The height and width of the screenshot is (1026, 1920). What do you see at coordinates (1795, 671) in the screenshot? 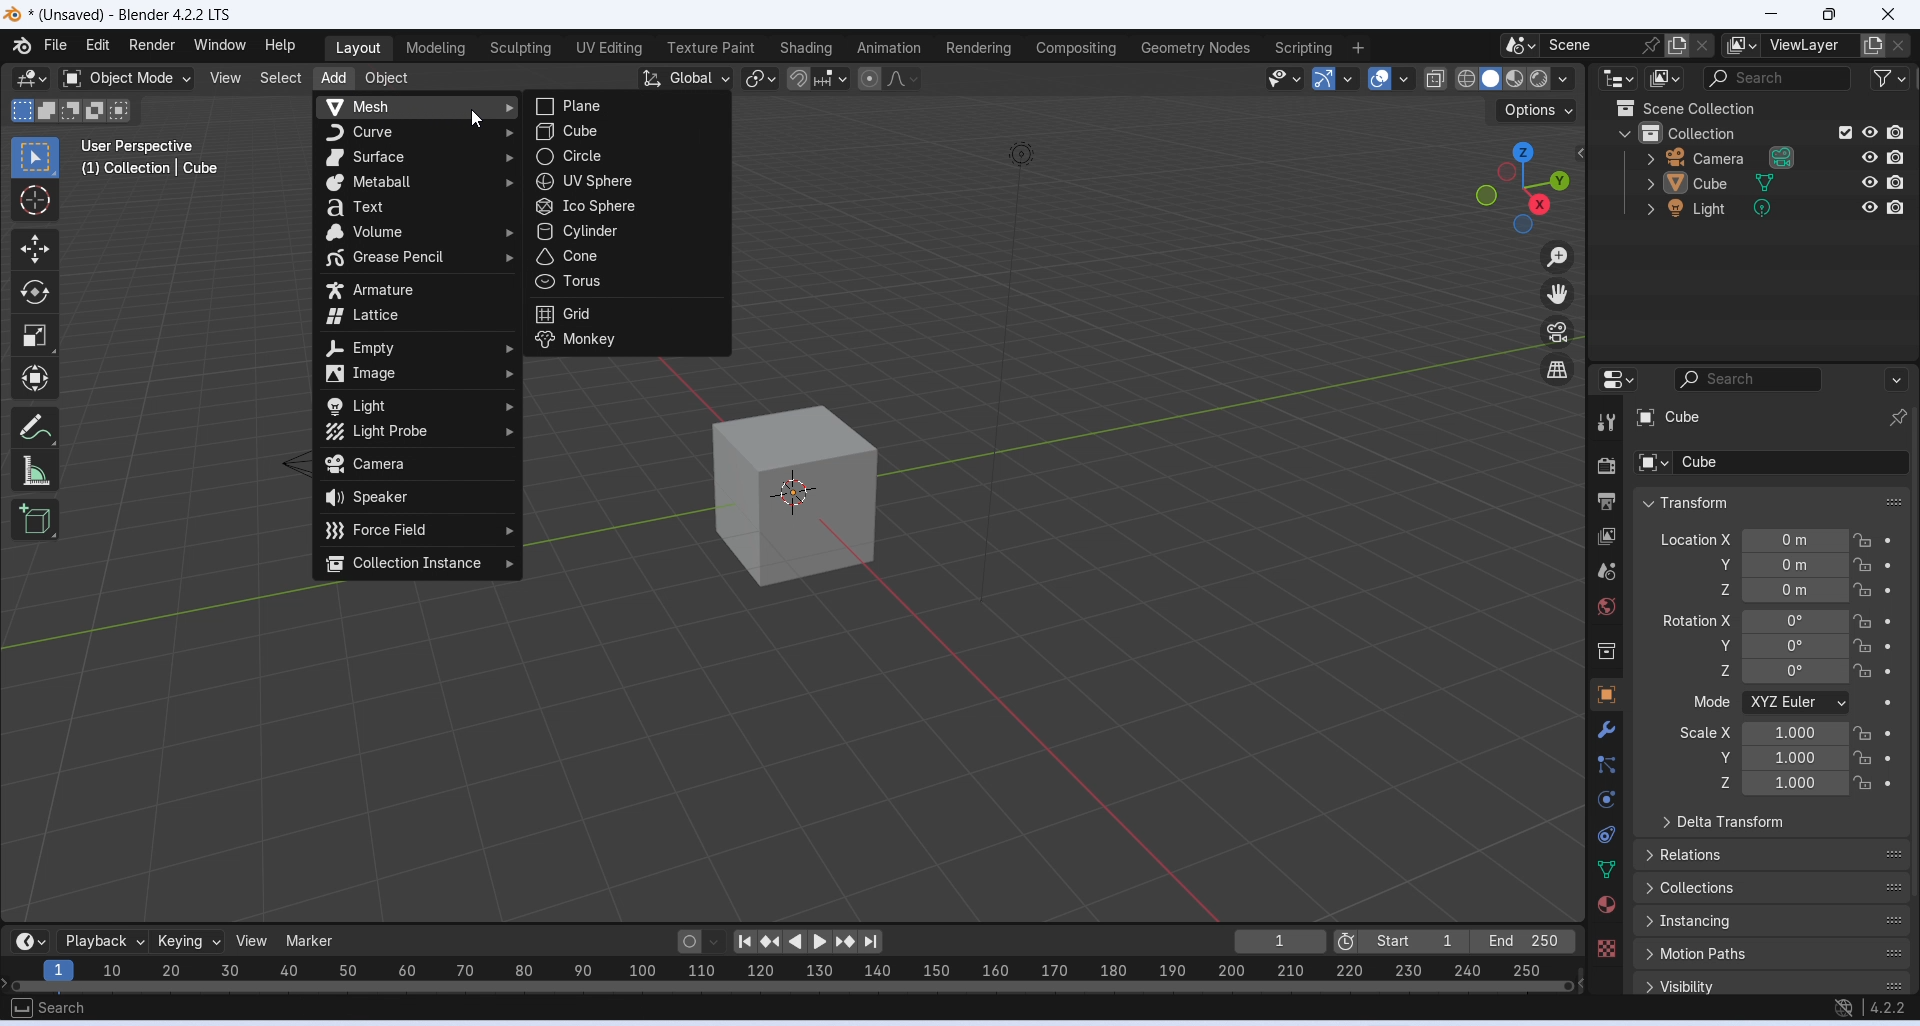
I see `euler rotation` at bounding box center [1795, 671].